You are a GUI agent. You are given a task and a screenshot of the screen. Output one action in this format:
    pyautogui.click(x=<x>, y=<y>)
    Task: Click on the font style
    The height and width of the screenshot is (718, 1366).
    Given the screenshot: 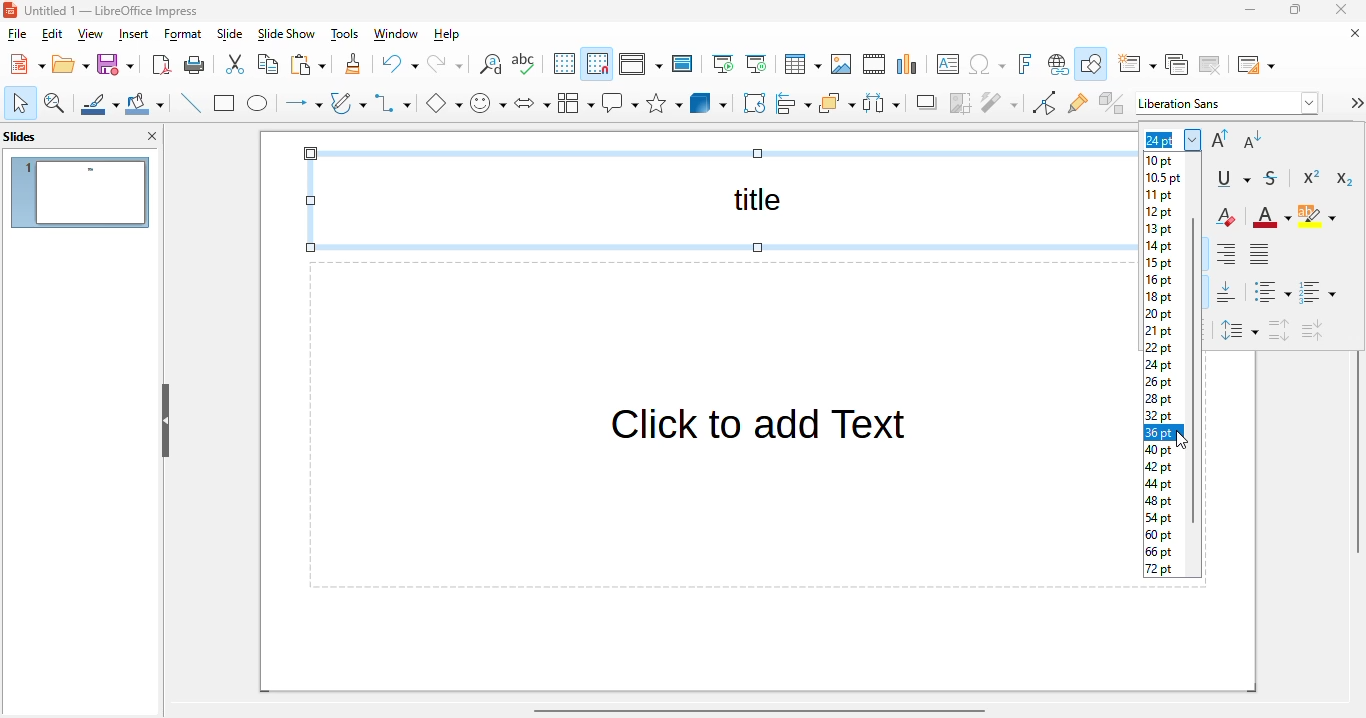 What is the action you would take?
    pyautogui.click(x=1228, y=103)
    